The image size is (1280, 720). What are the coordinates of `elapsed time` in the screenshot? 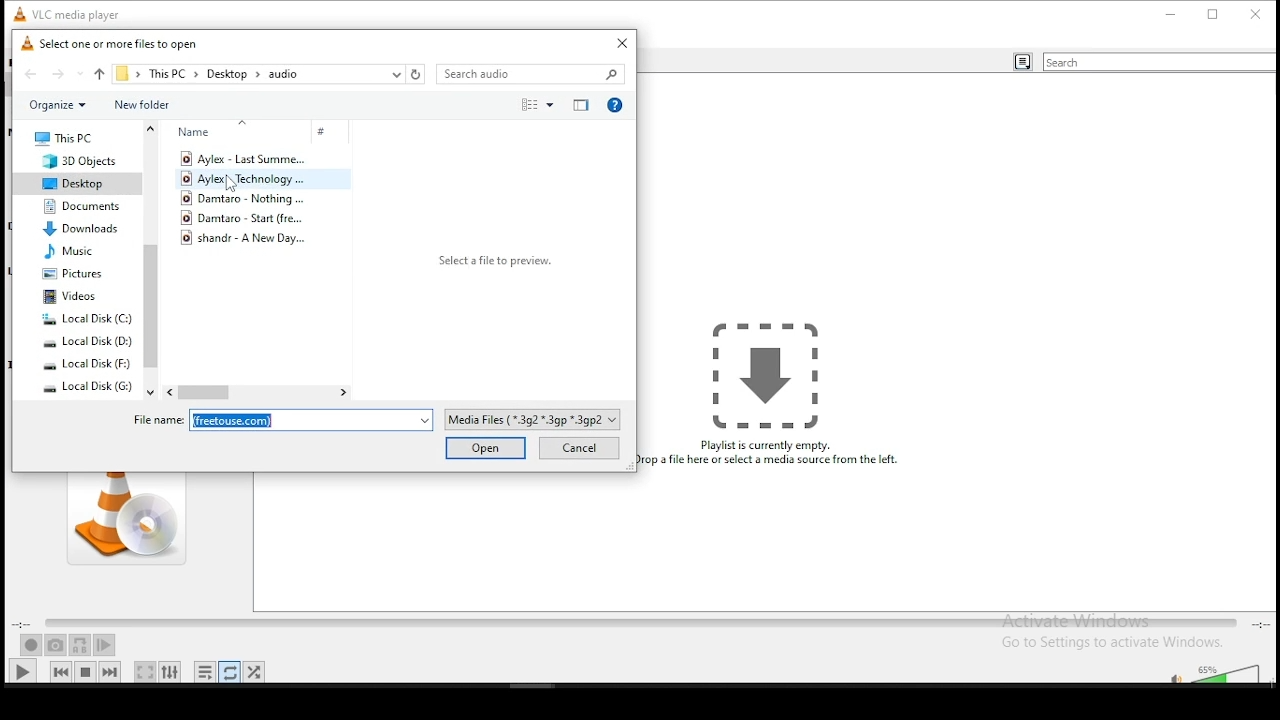 It's located at (23, 623).